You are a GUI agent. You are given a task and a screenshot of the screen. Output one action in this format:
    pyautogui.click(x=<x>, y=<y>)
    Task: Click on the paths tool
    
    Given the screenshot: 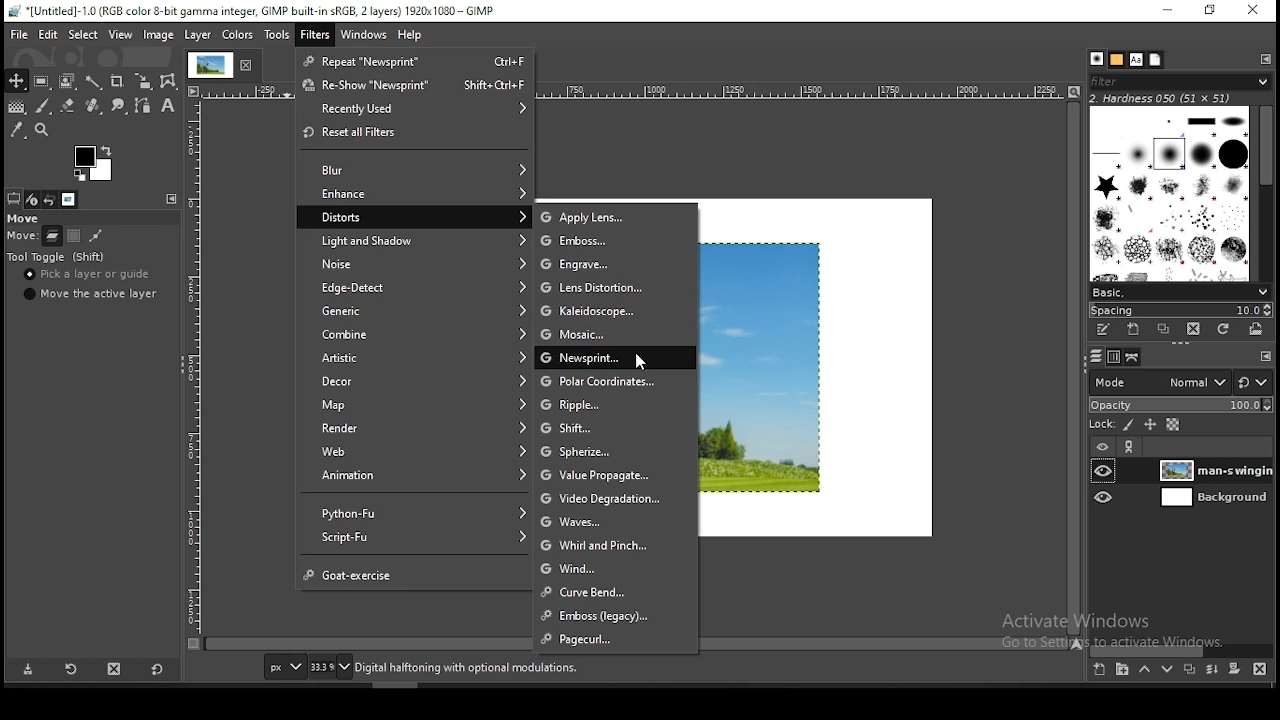 What is the action you would take?
    pyautogui.click(x=141, y=105)
    